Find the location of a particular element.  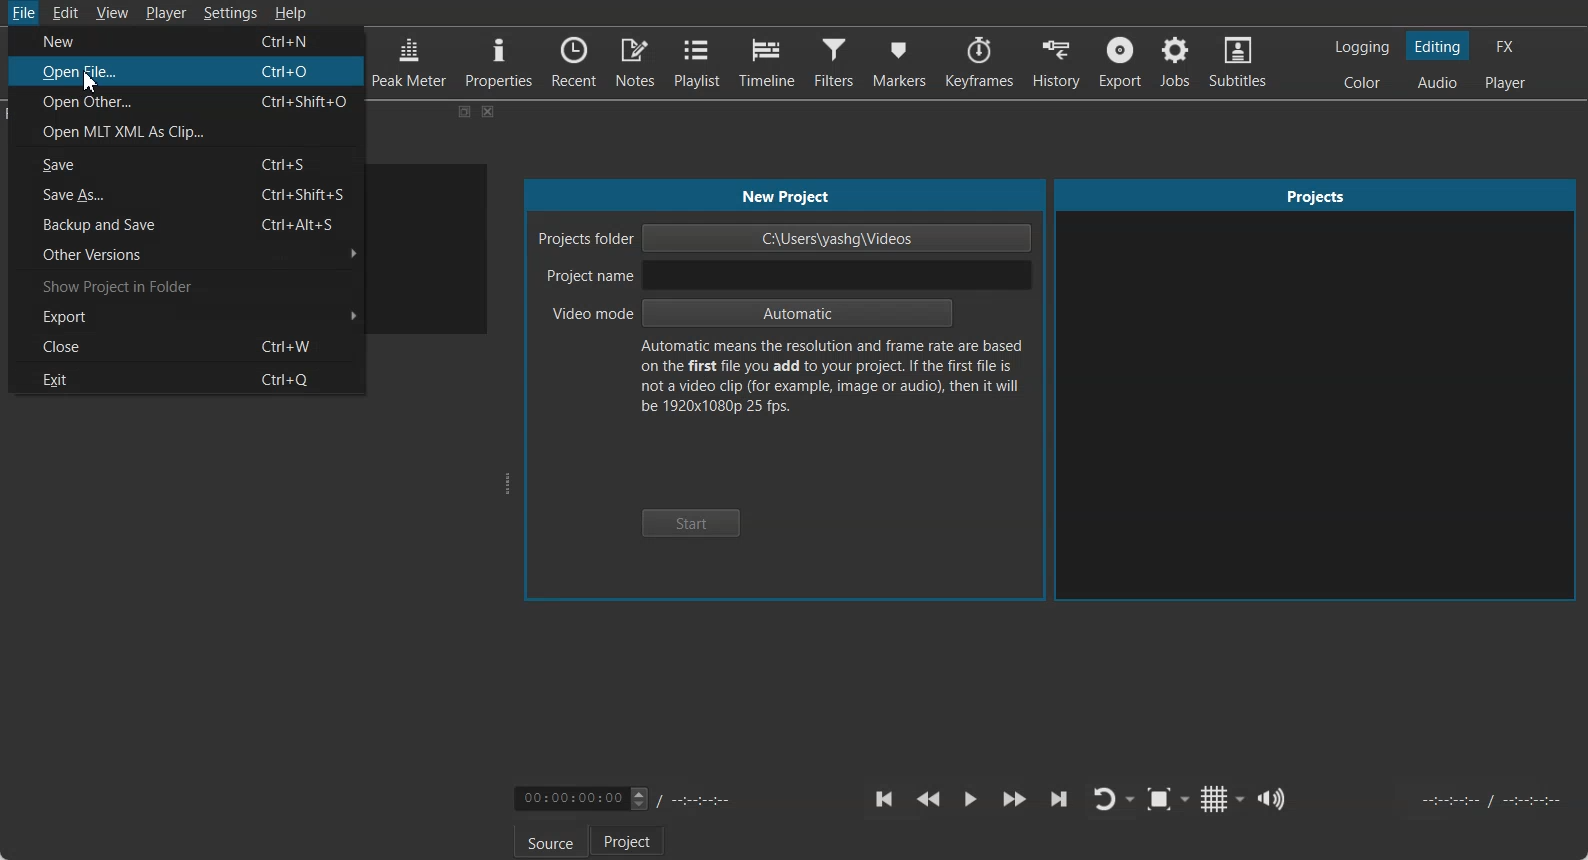

Keyframes is located at coordinates (979, 61).